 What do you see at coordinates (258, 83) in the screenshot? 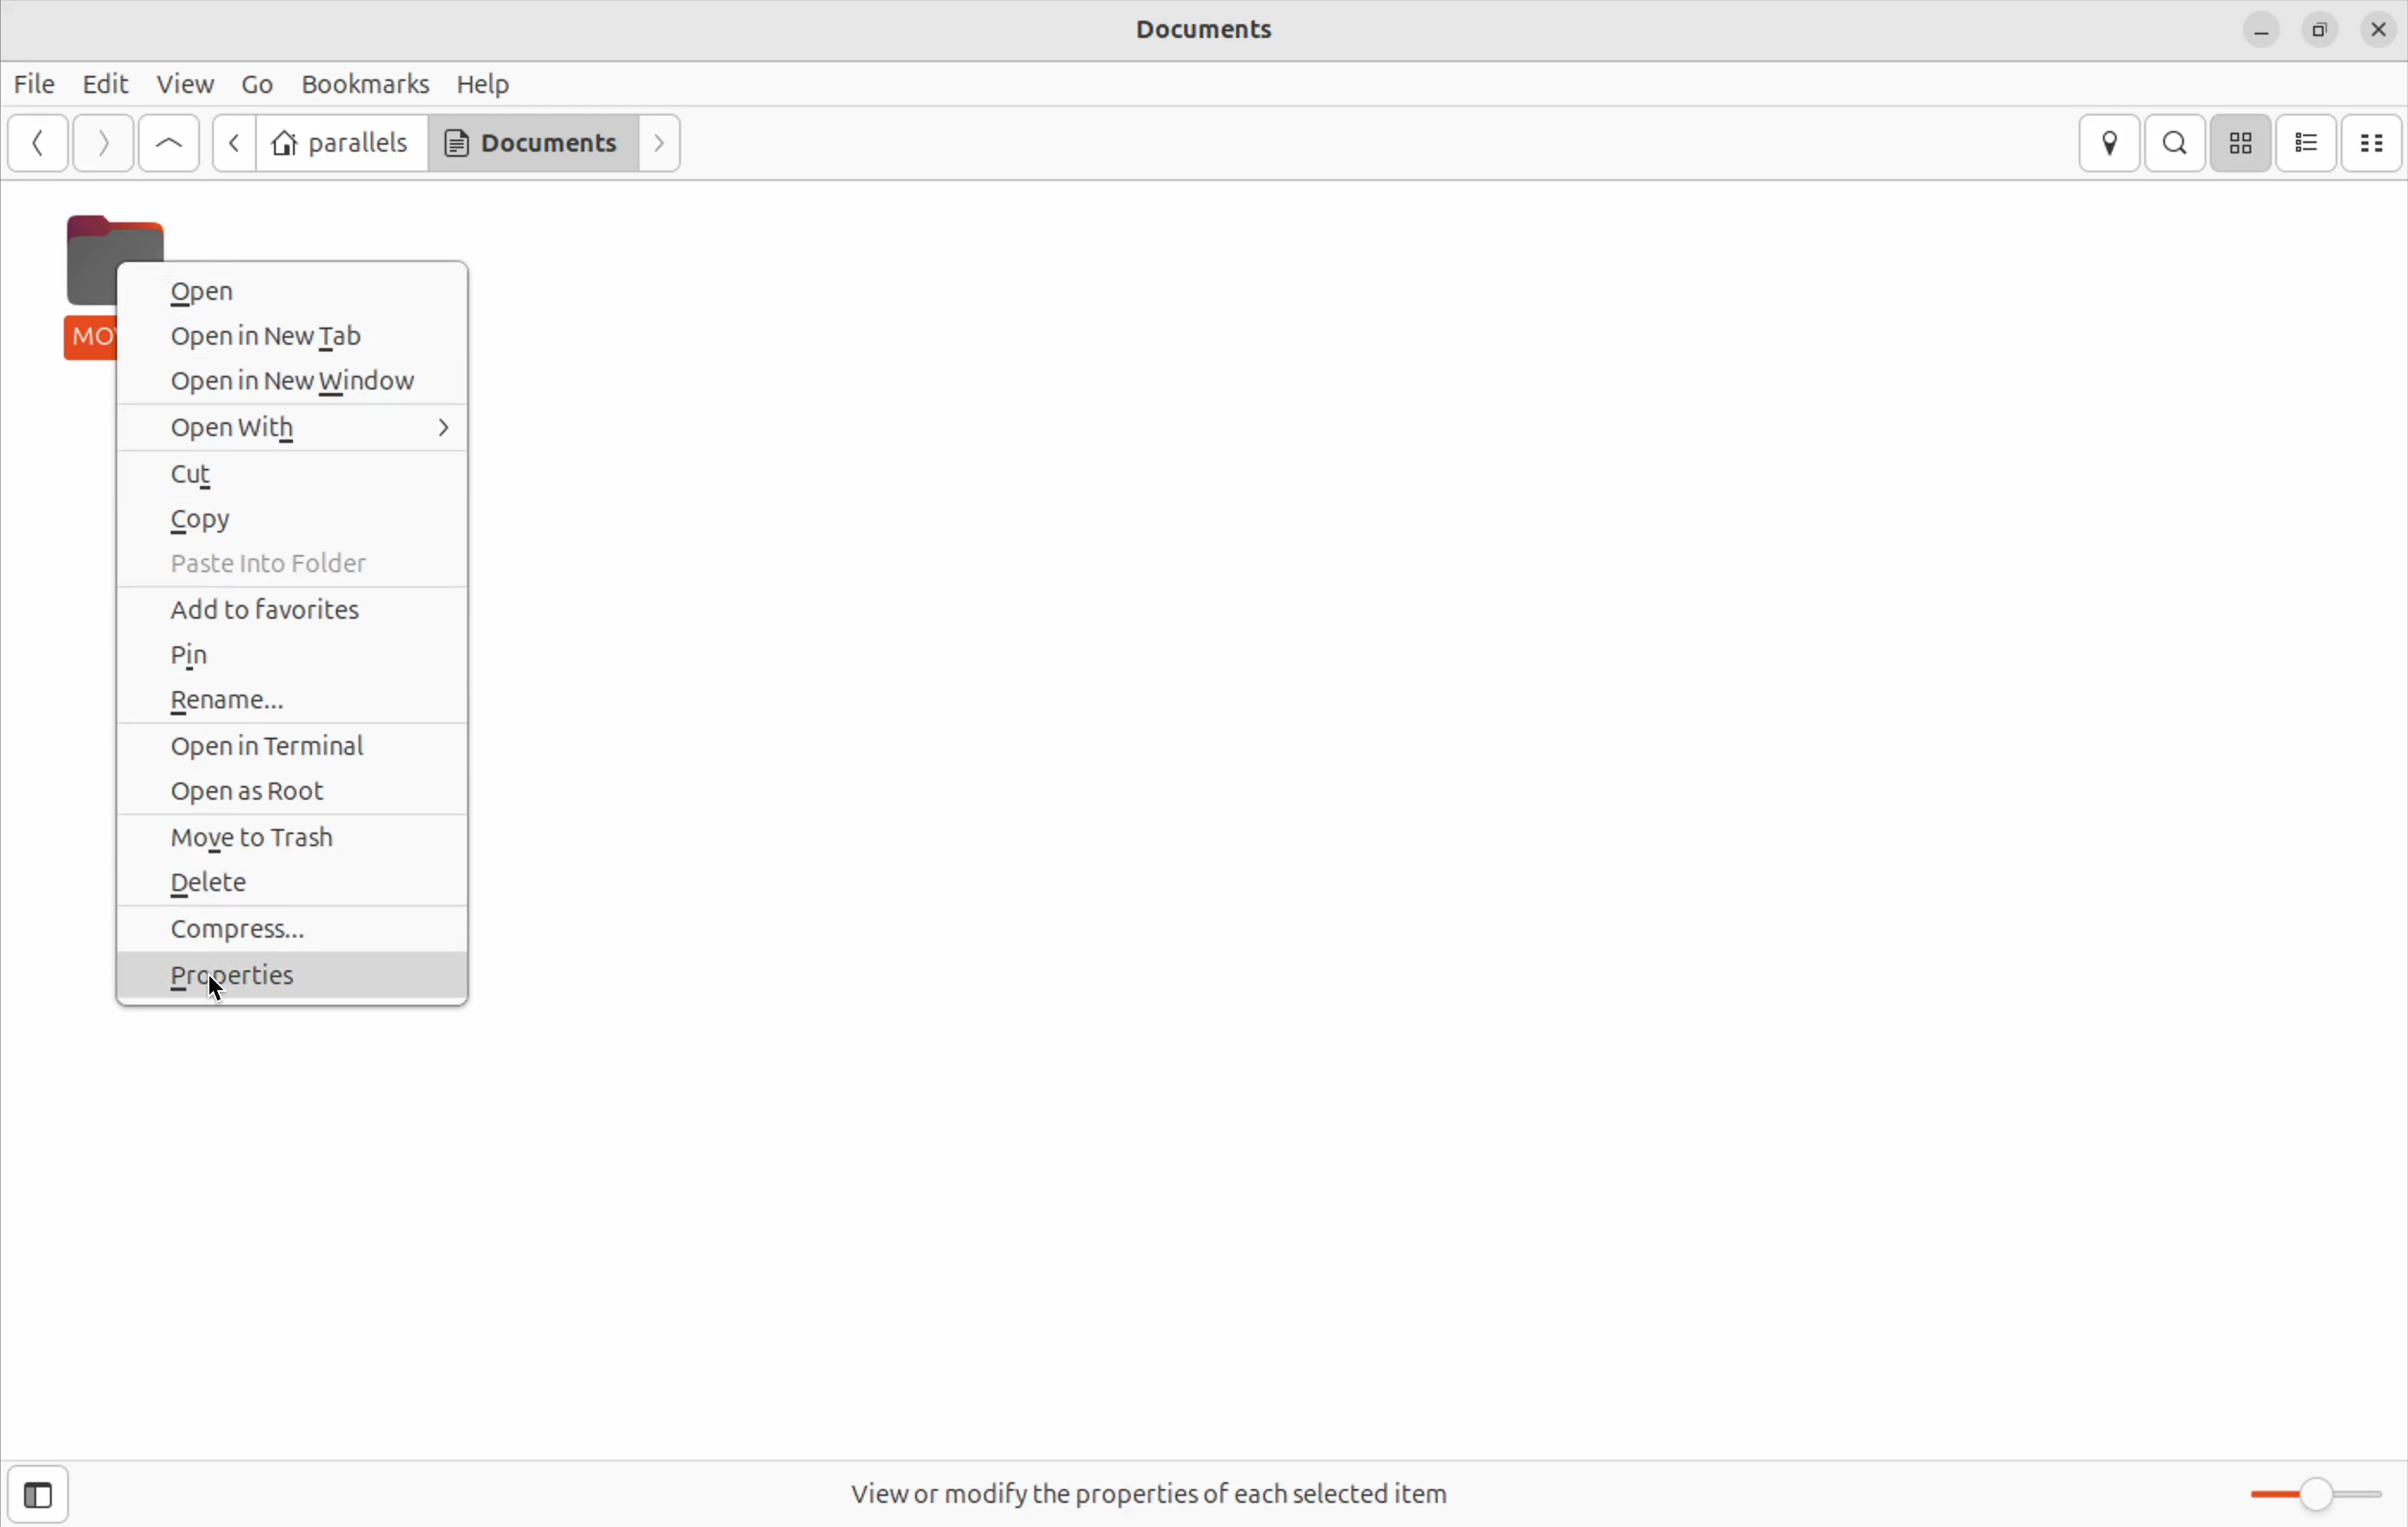
I see `Go` at bounding box center [258, 83].